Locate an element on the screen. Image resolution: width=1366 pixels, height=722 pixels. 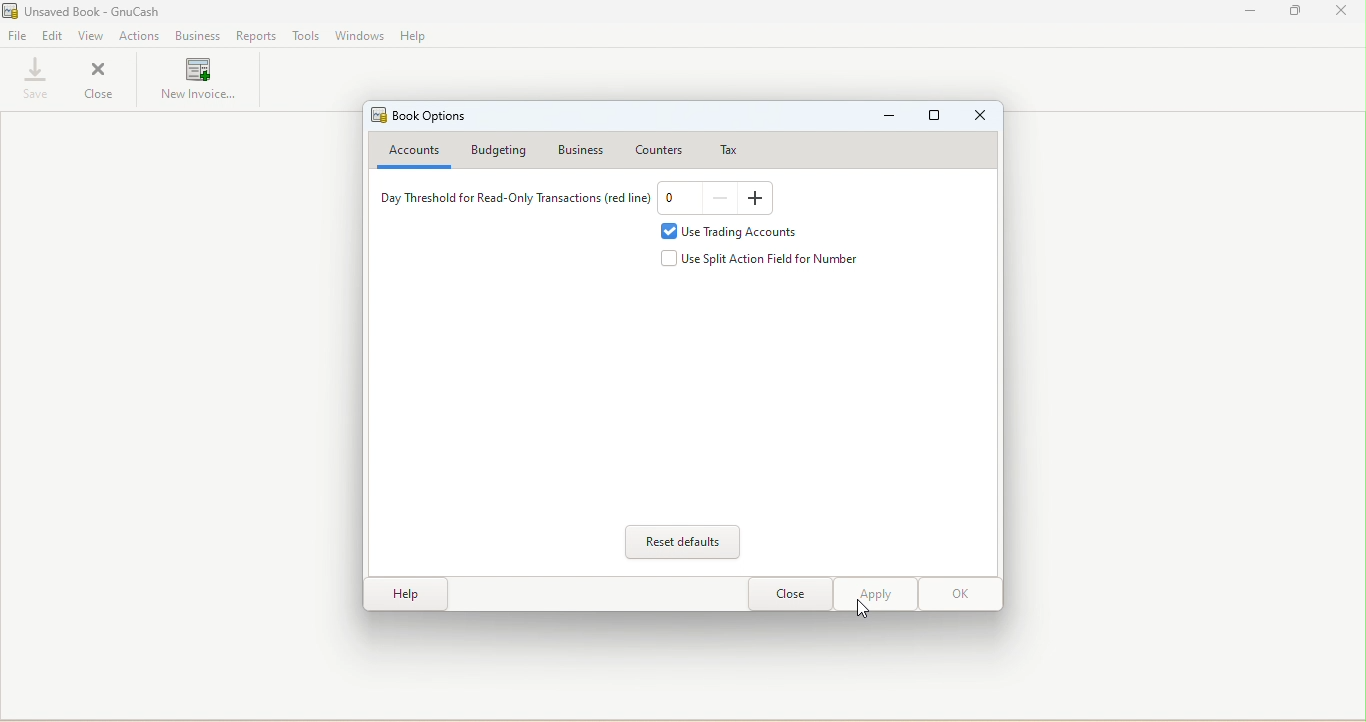
Help is located at coordinates (415, 37).